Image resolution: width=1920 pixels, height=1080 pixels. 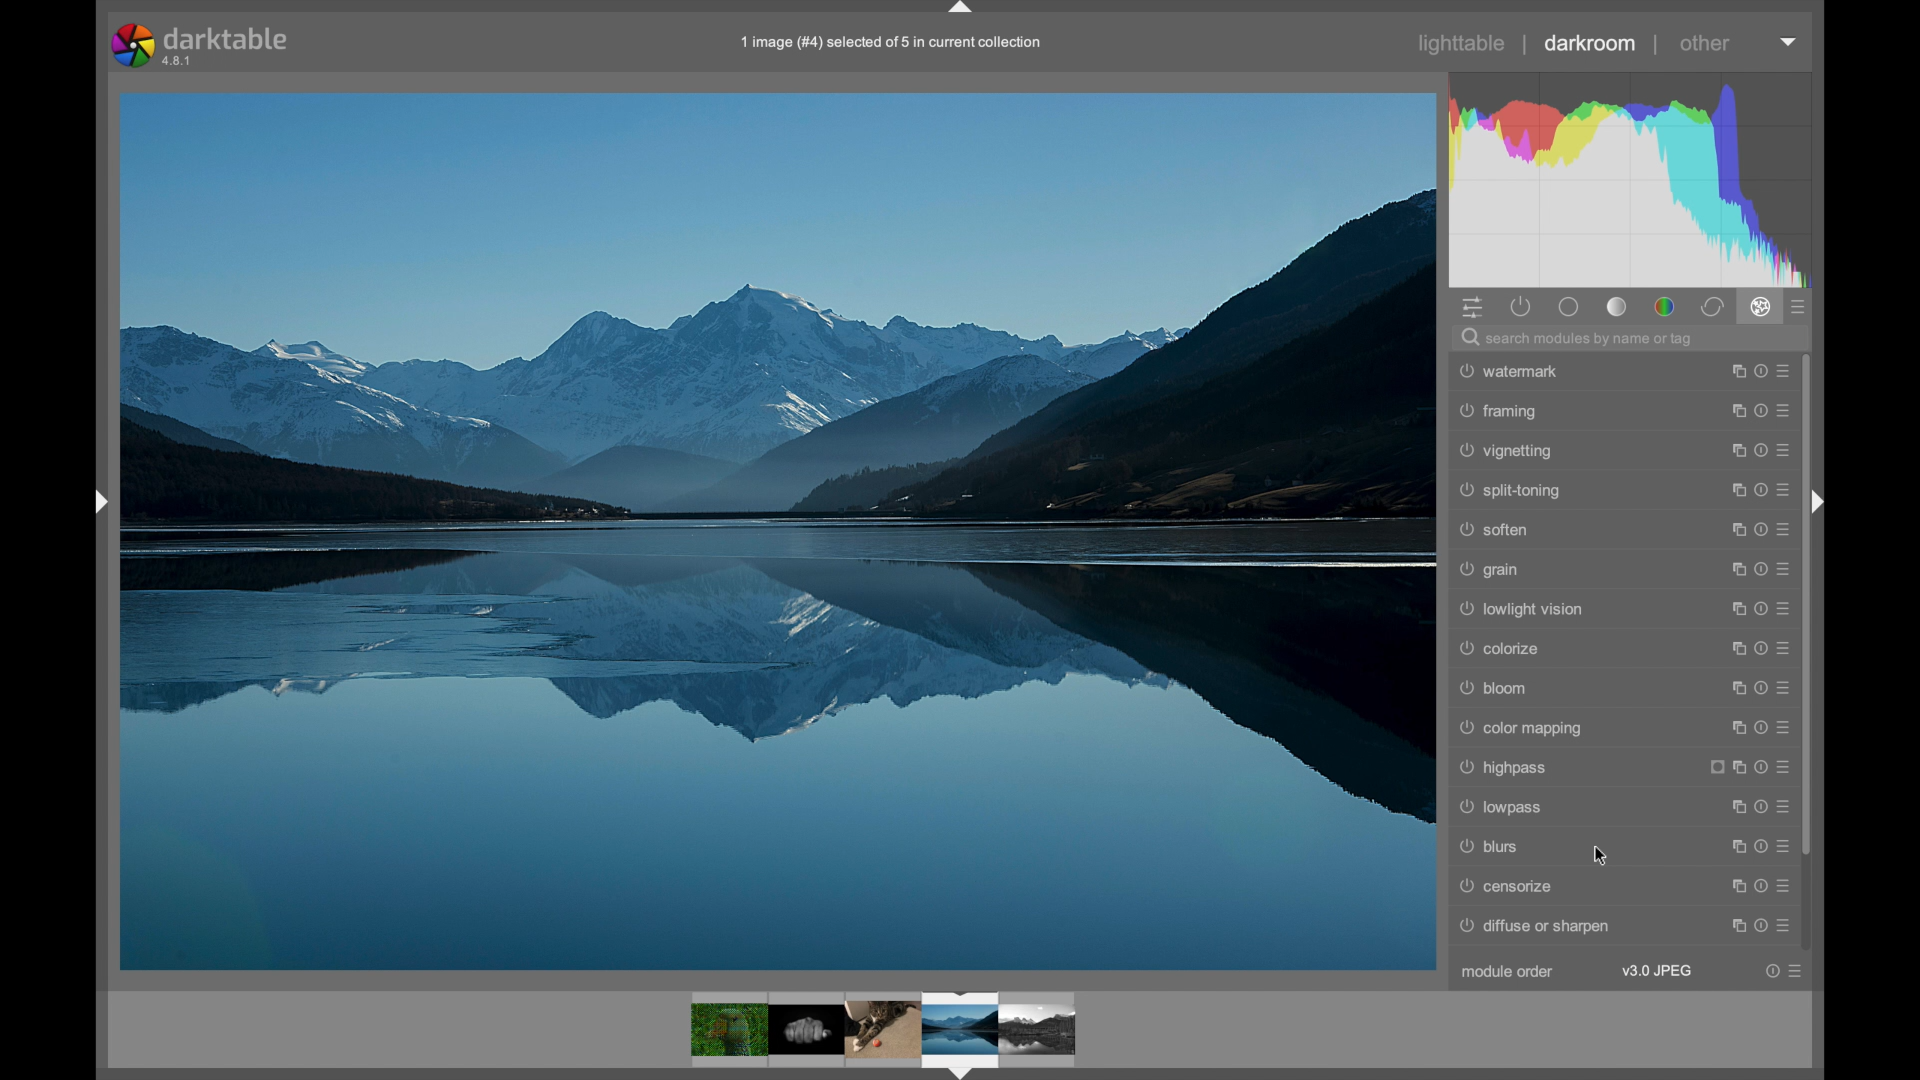 I want to click on maximize, so click(x=1732, y=887).